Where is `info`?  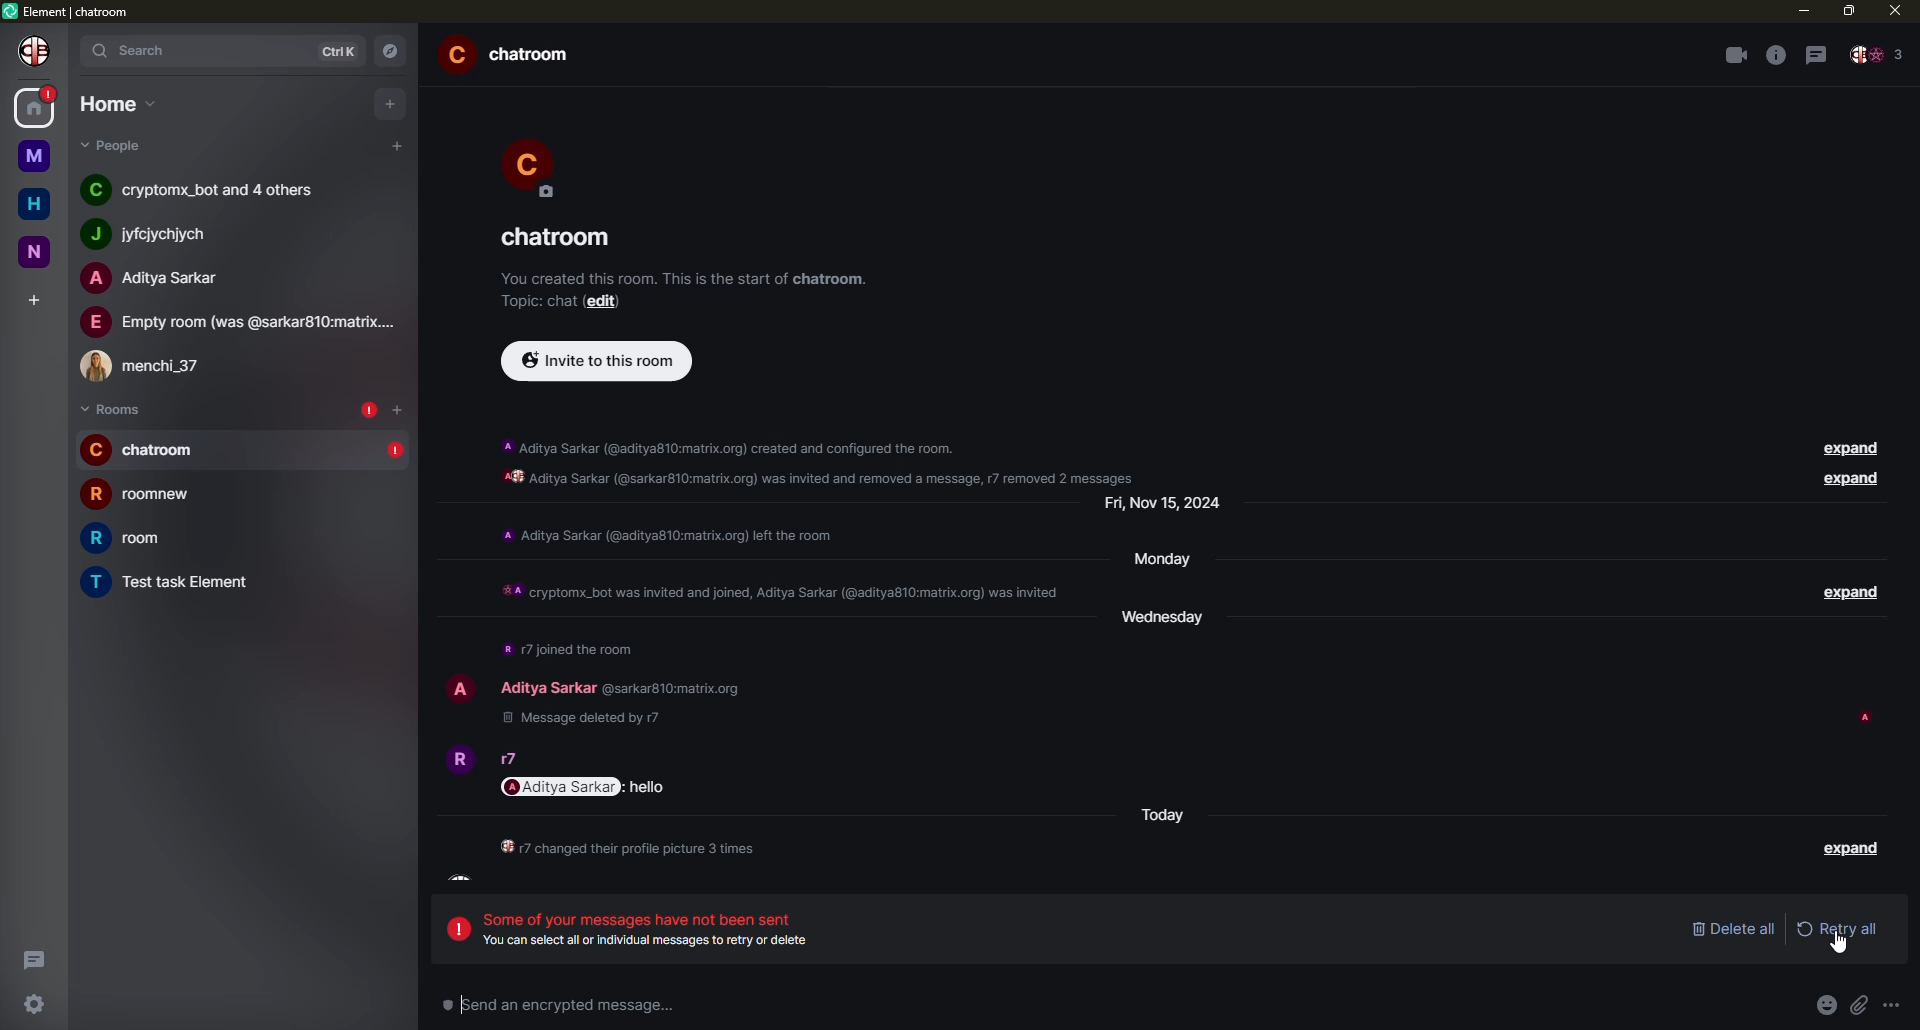
info is located at coordinates (631, 850).